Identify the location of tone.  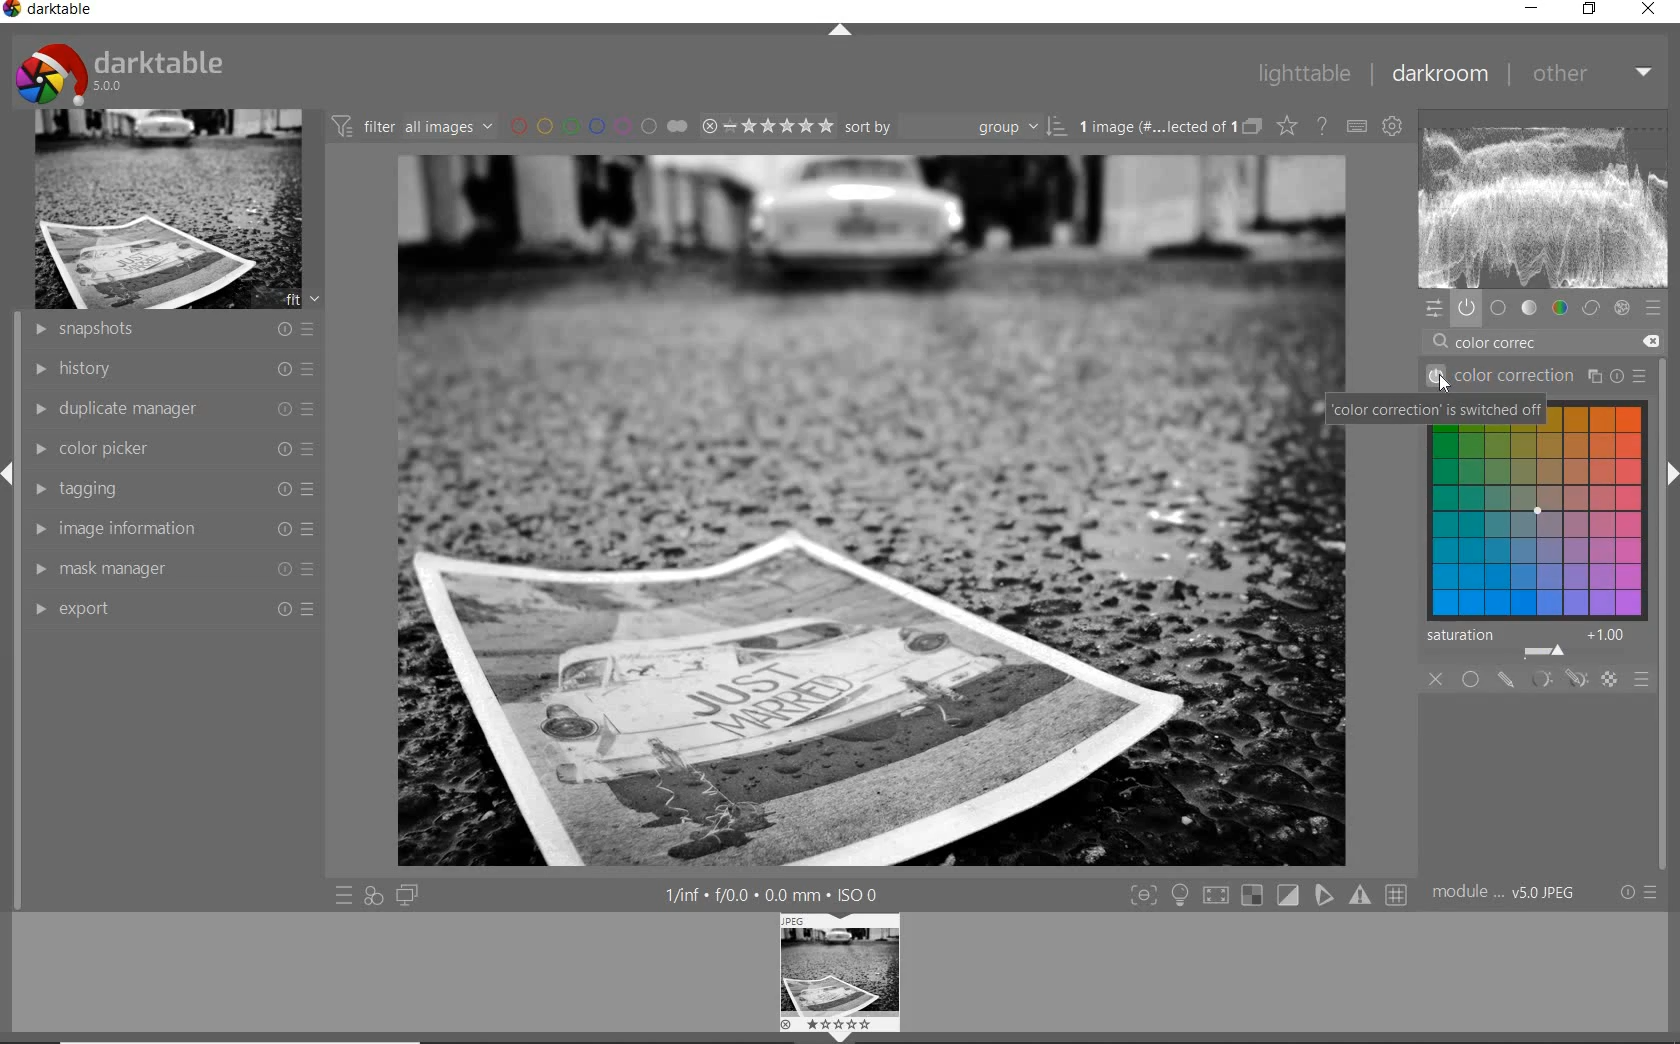
(1528, 308).